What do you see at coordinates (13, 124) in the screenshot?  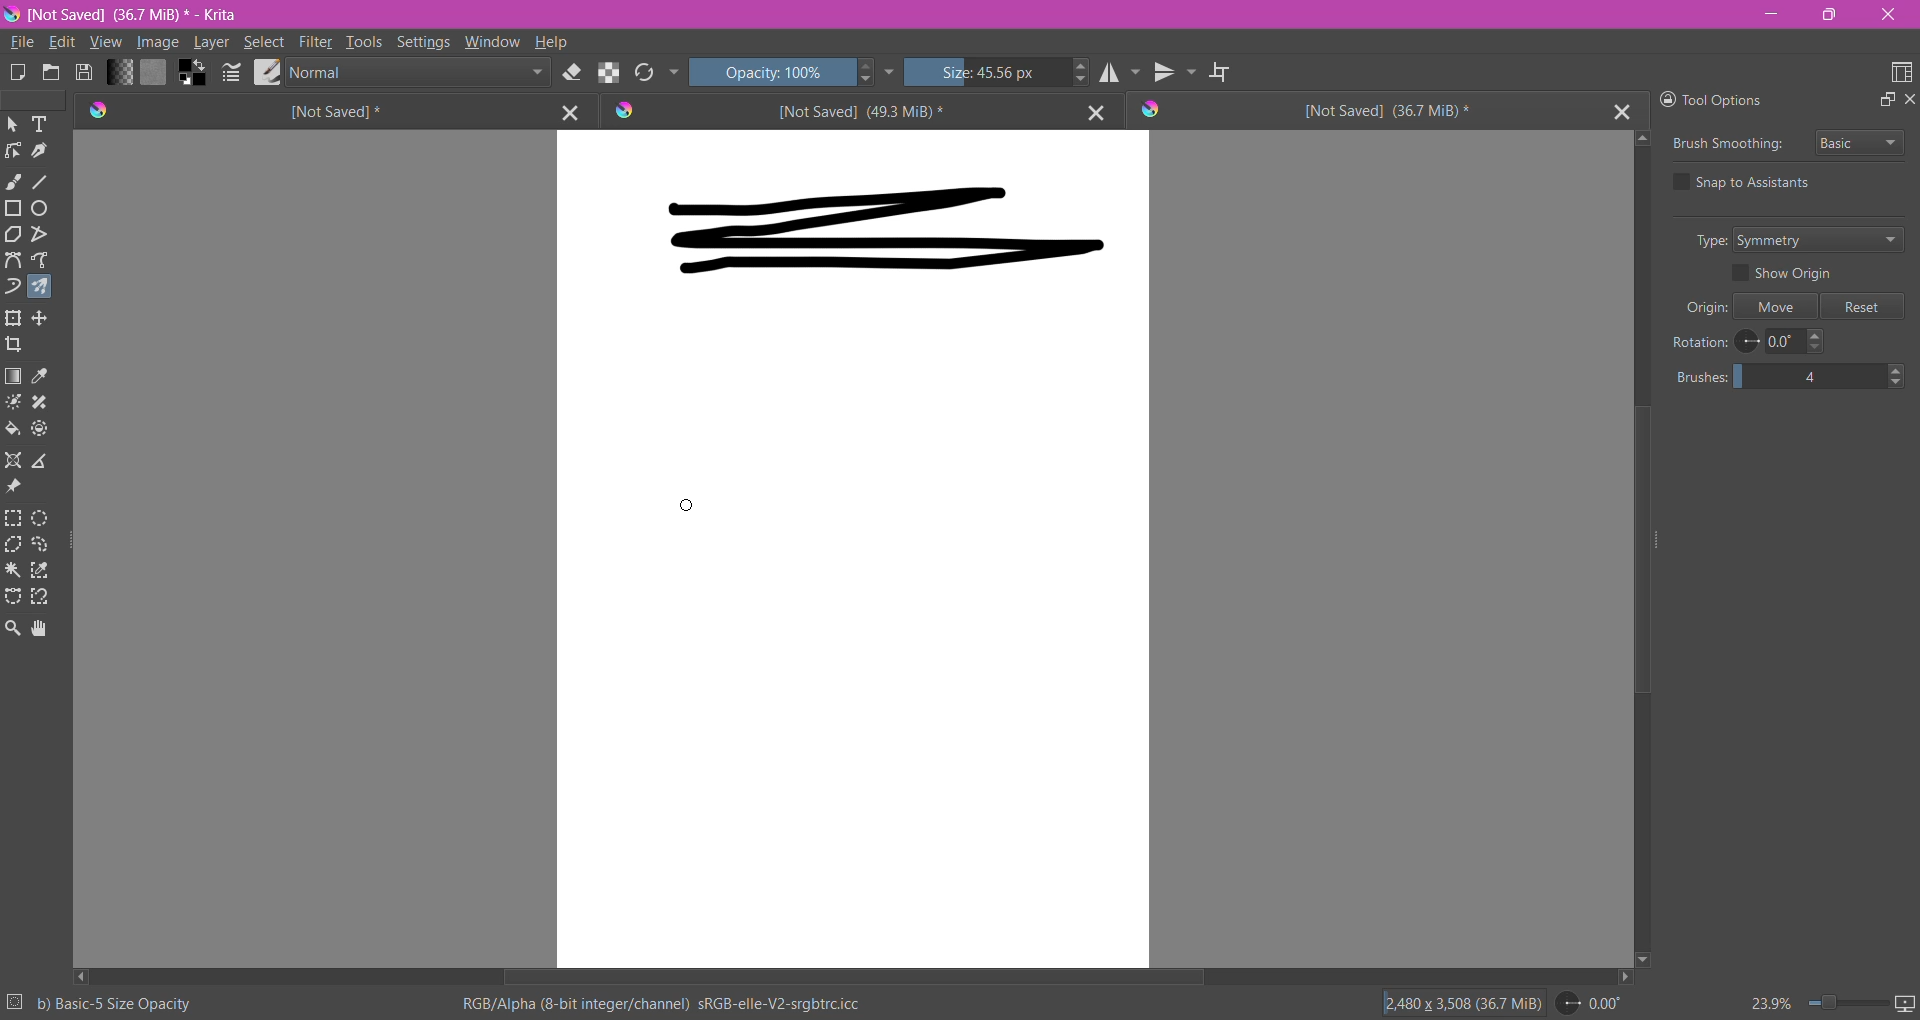 I see `Select Shapes Tool` at bounding box center [13, 124].